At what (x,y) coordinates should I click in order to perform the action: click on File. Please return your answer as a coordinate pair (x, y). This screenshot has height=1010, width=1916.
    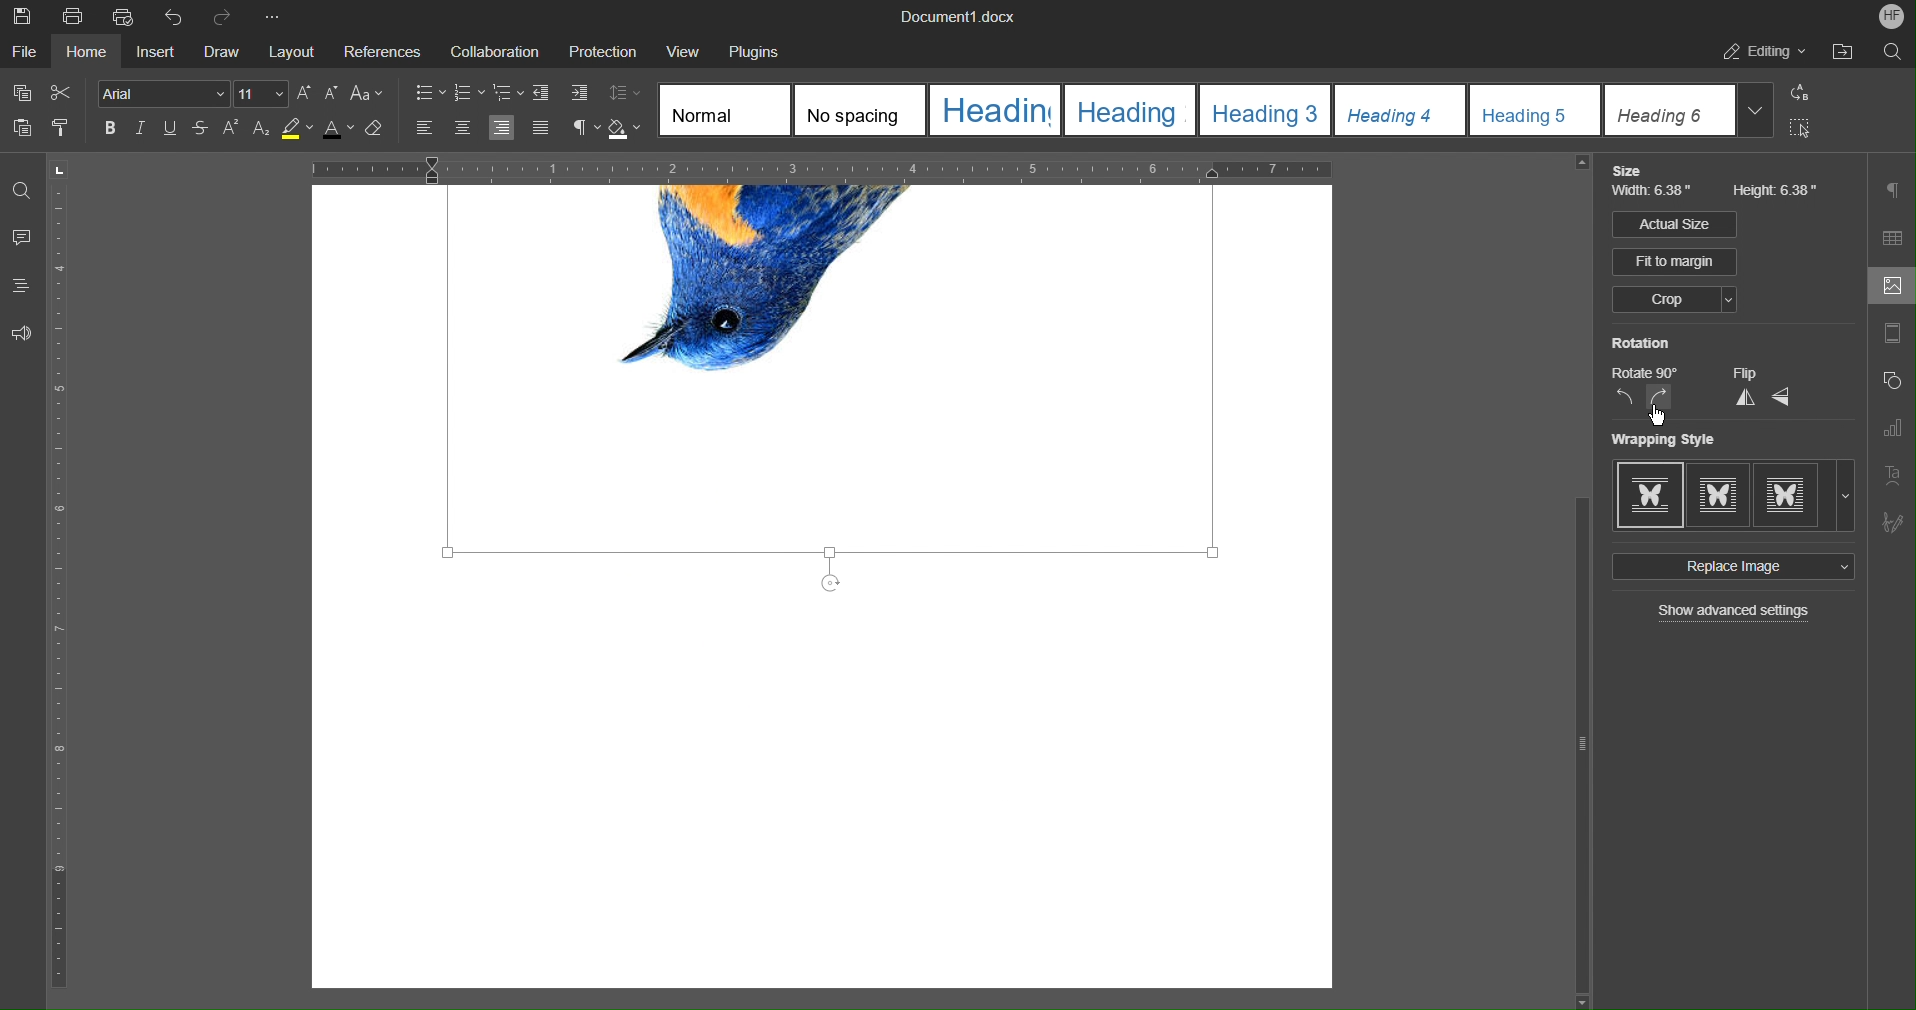
    Looking at the image, I should click on (24, 50).